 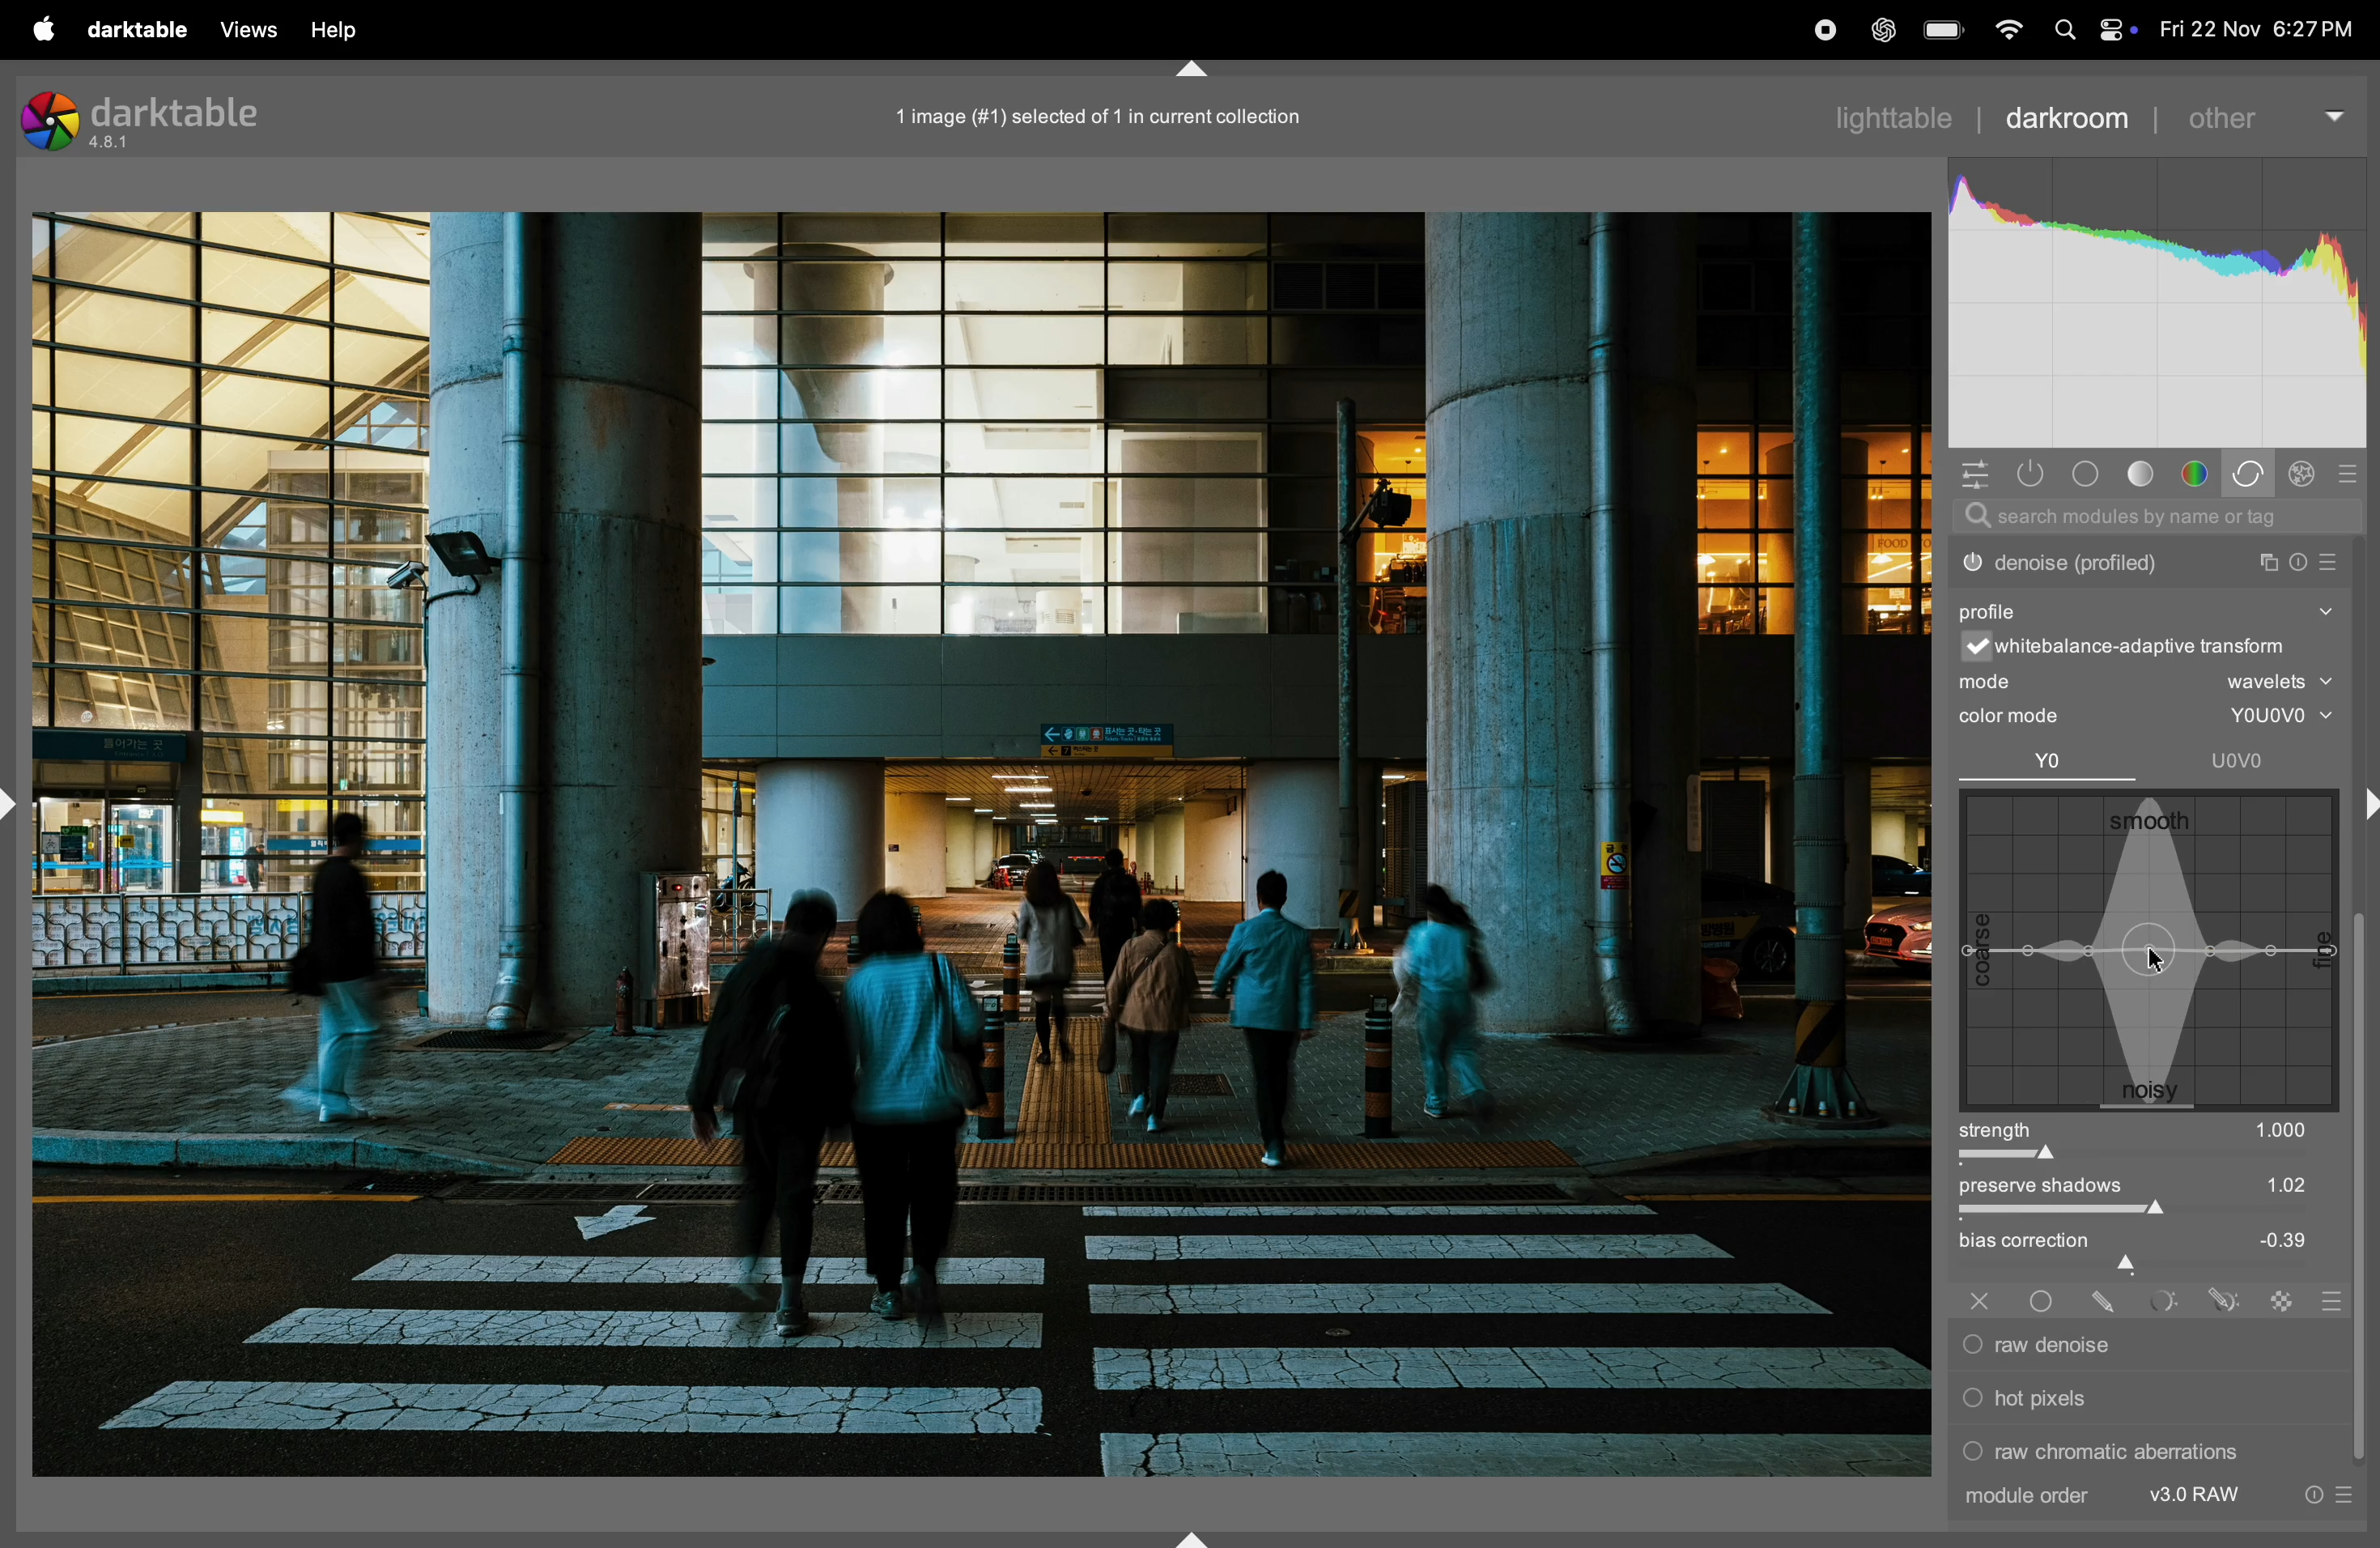 What do you see at coordinates (1976, 475) in the screenshot?
I see `quick acess panel` at bounding box center [1976, 475].